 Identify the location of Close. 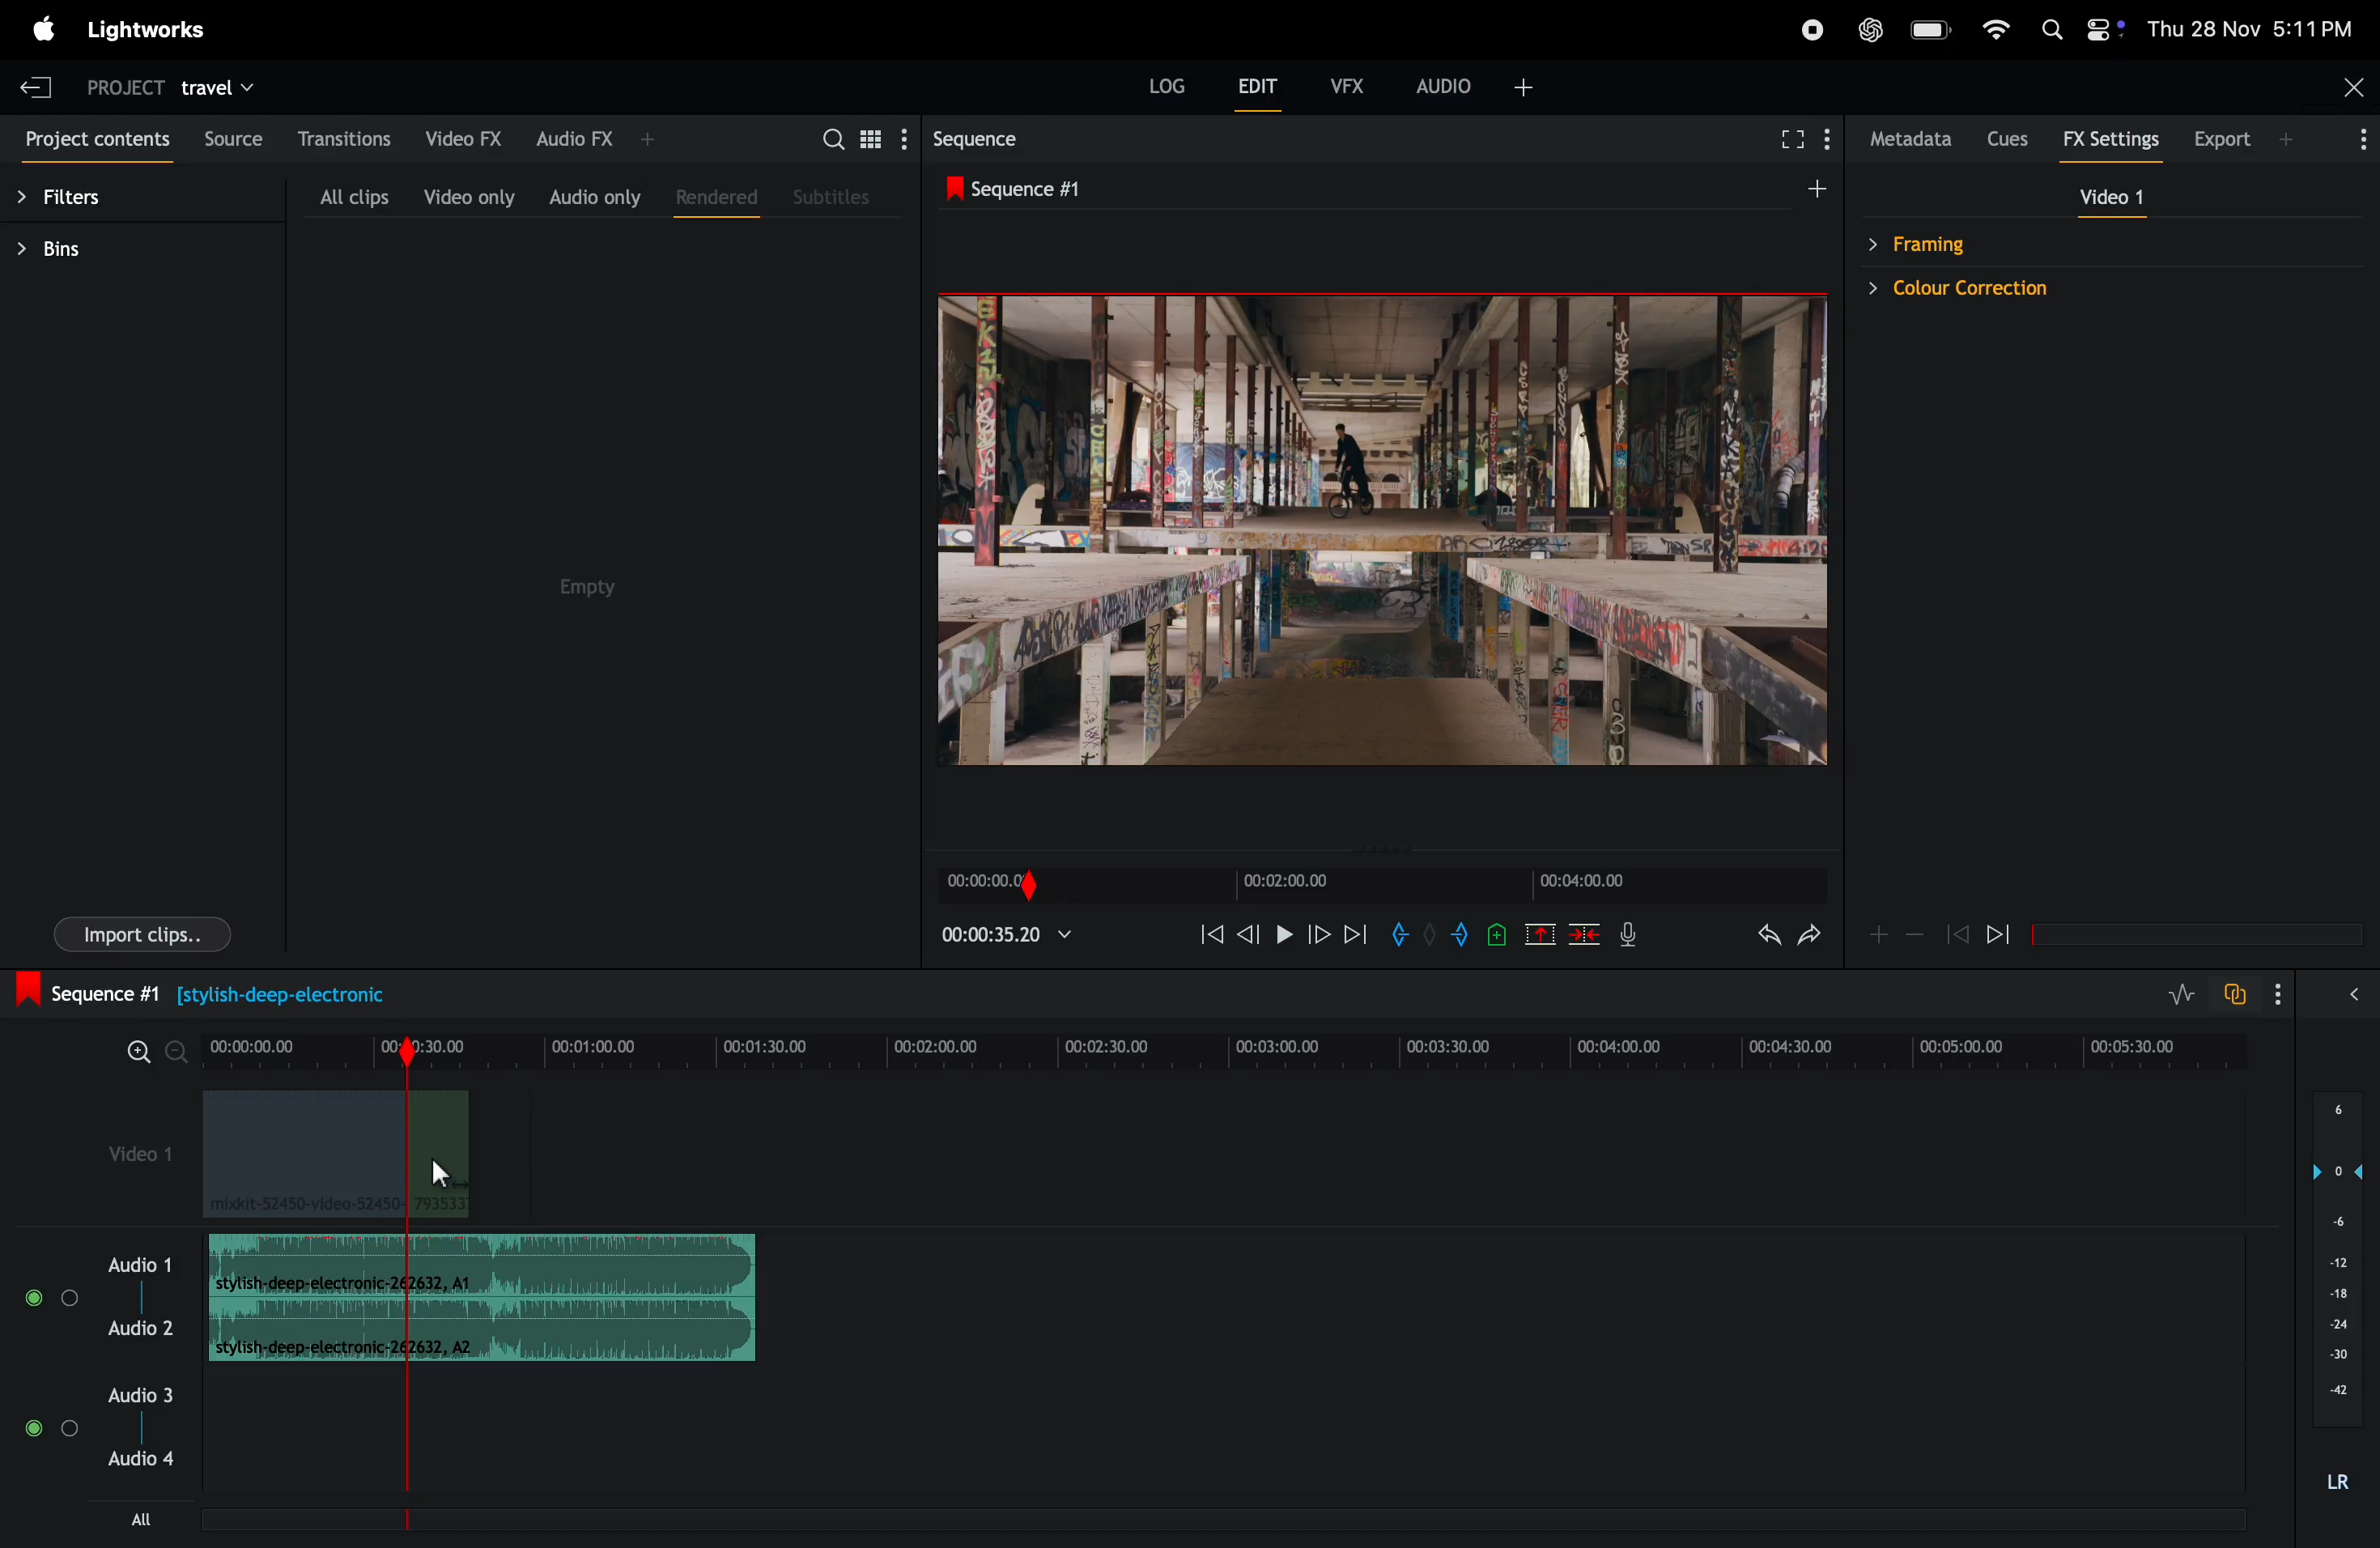
(2351, 85).